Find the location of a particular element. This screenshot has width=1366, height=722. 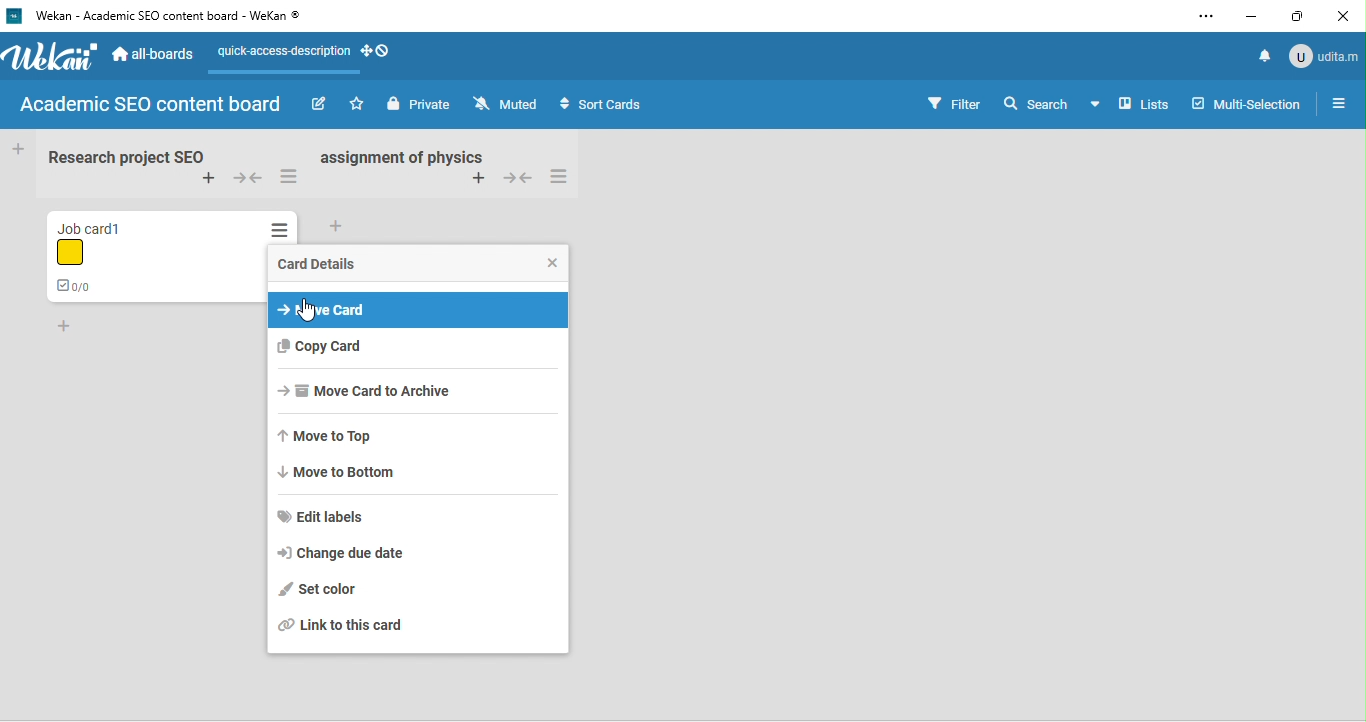

move card to archive is located at coordinates (388, 393).